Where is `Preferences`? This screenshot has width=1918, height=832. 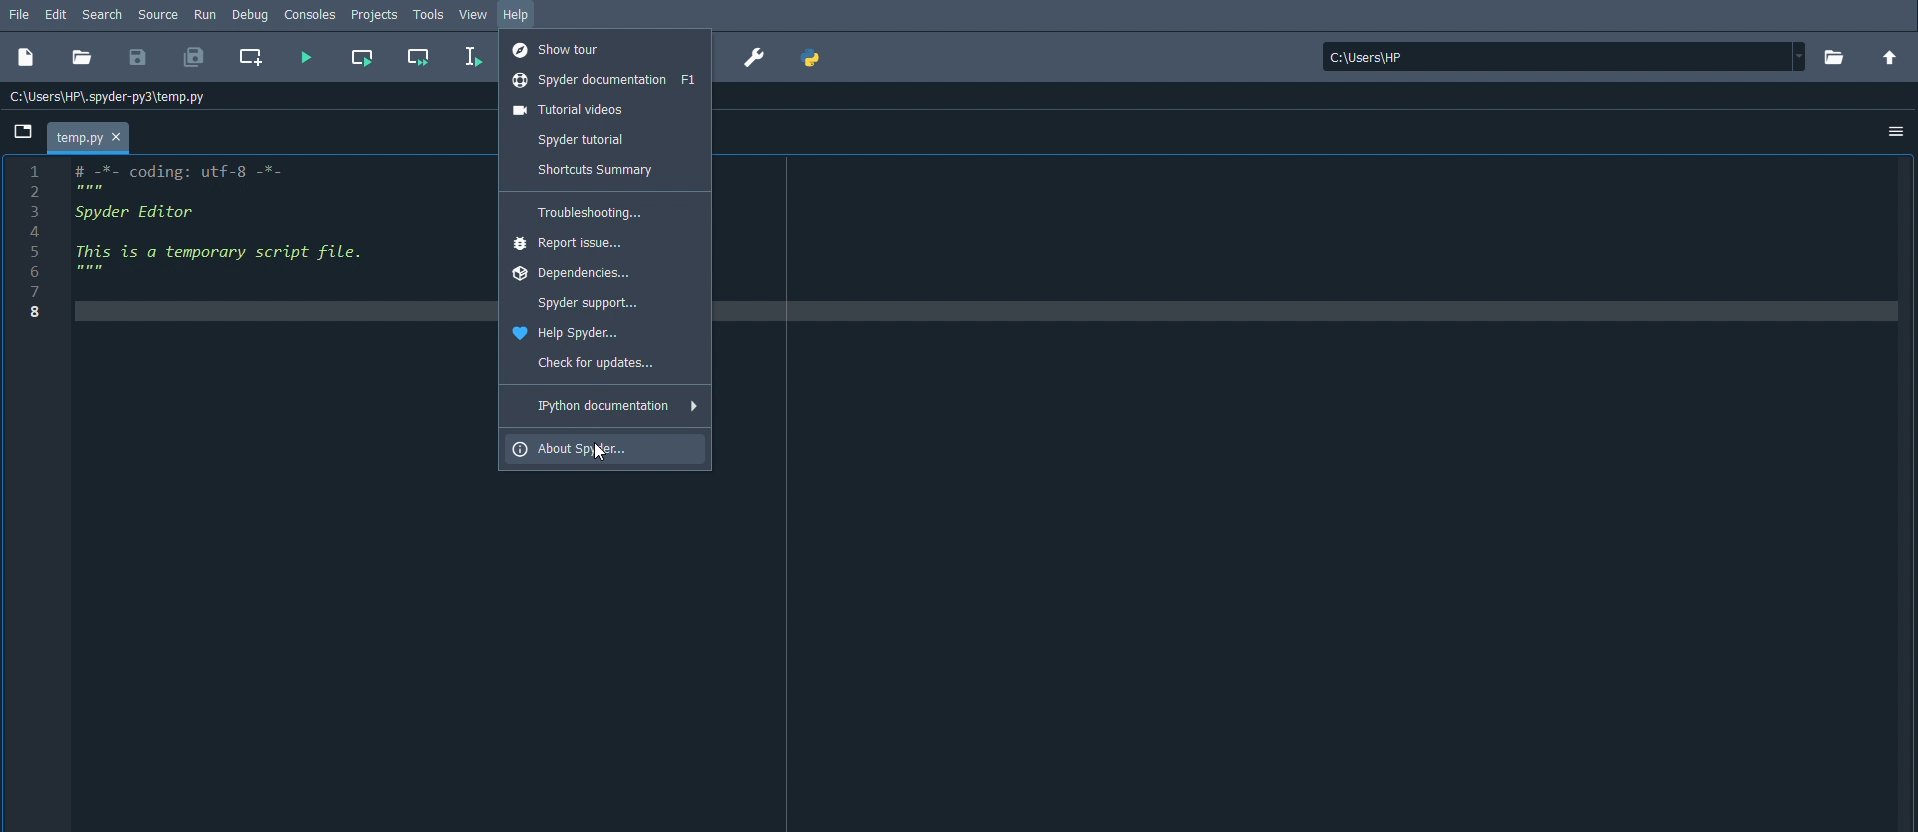 Preferences is located at coordinates (752, 59).